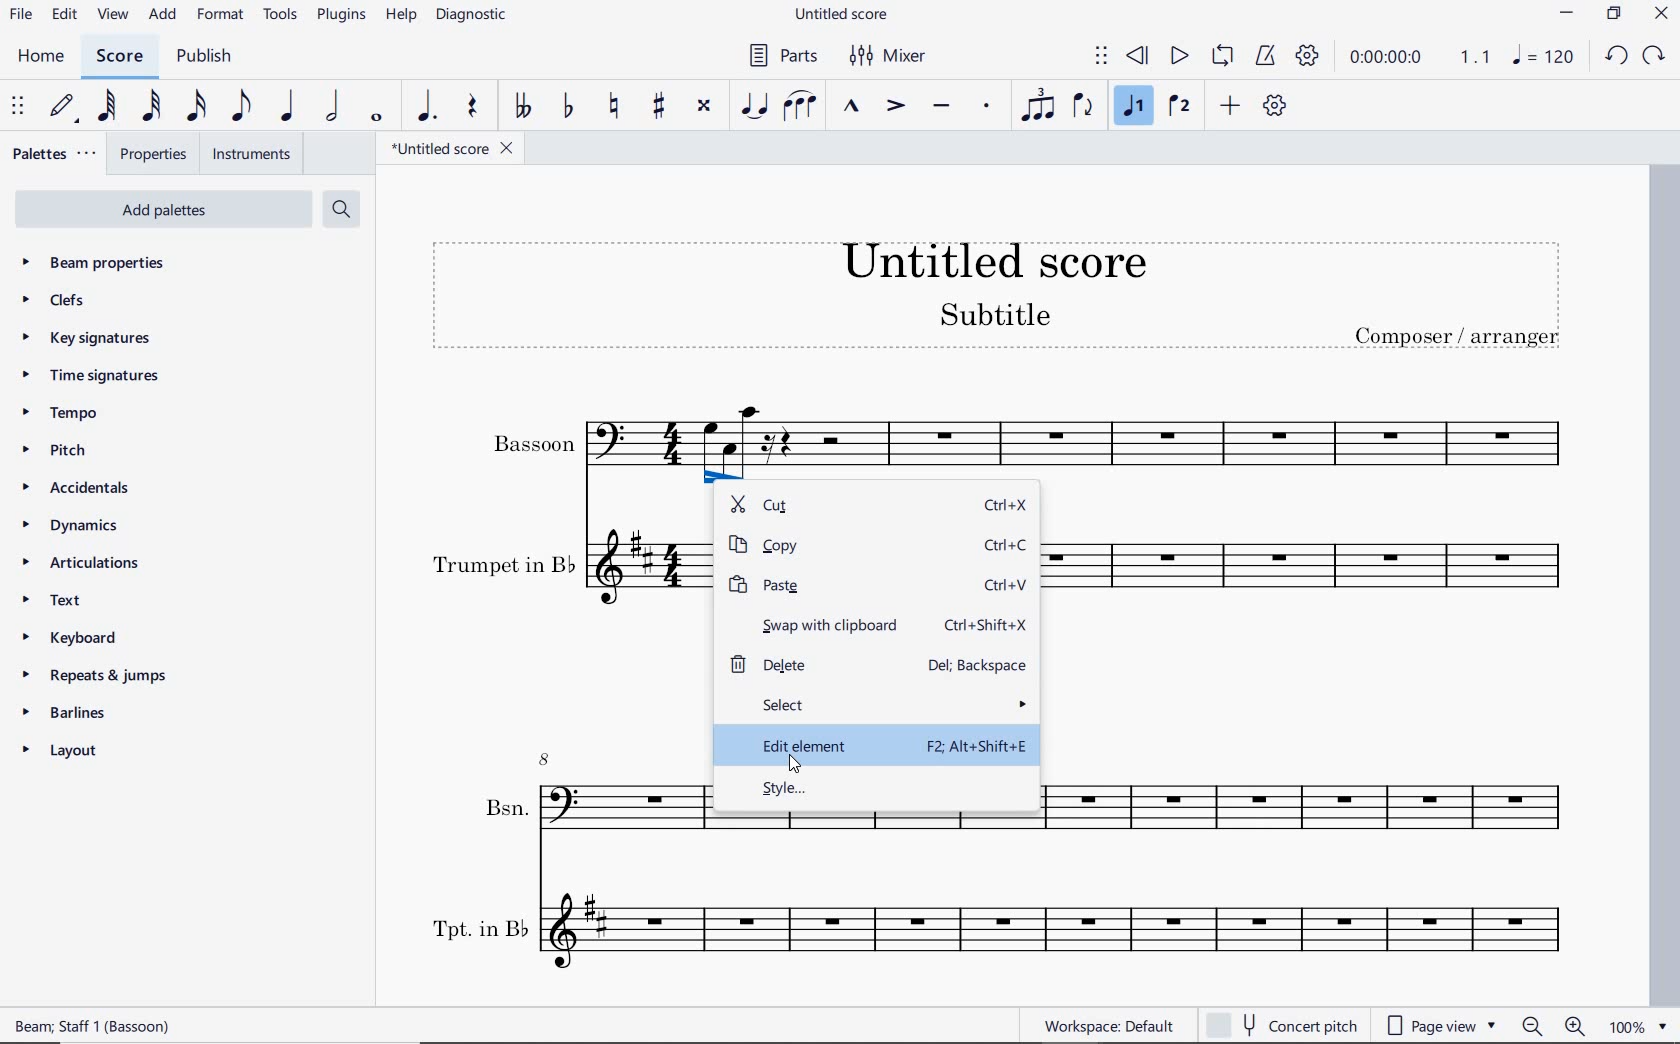  What do you see at coordinates (988, 107) in the screenshot?
I see `staccato` at bounding box center [988, 107].